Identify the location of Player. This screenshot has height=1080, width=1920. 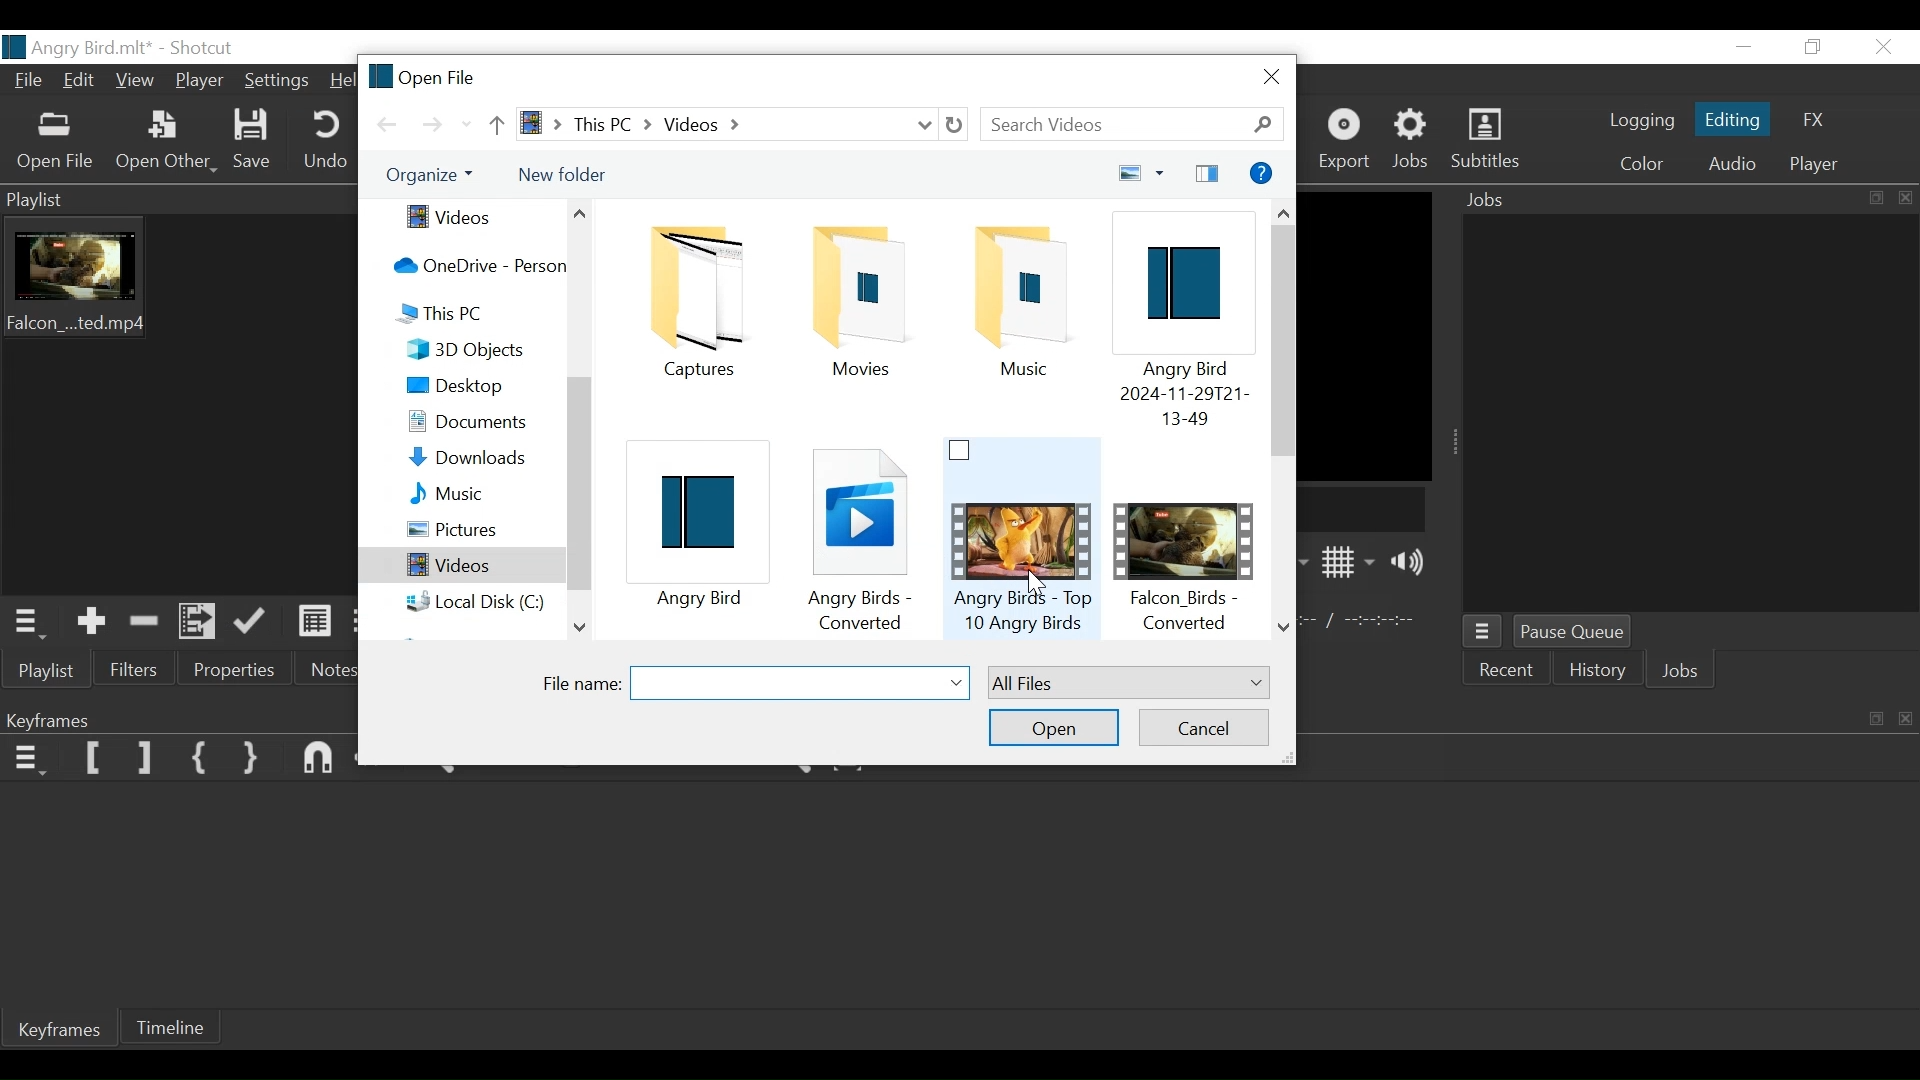
(1817, 164).